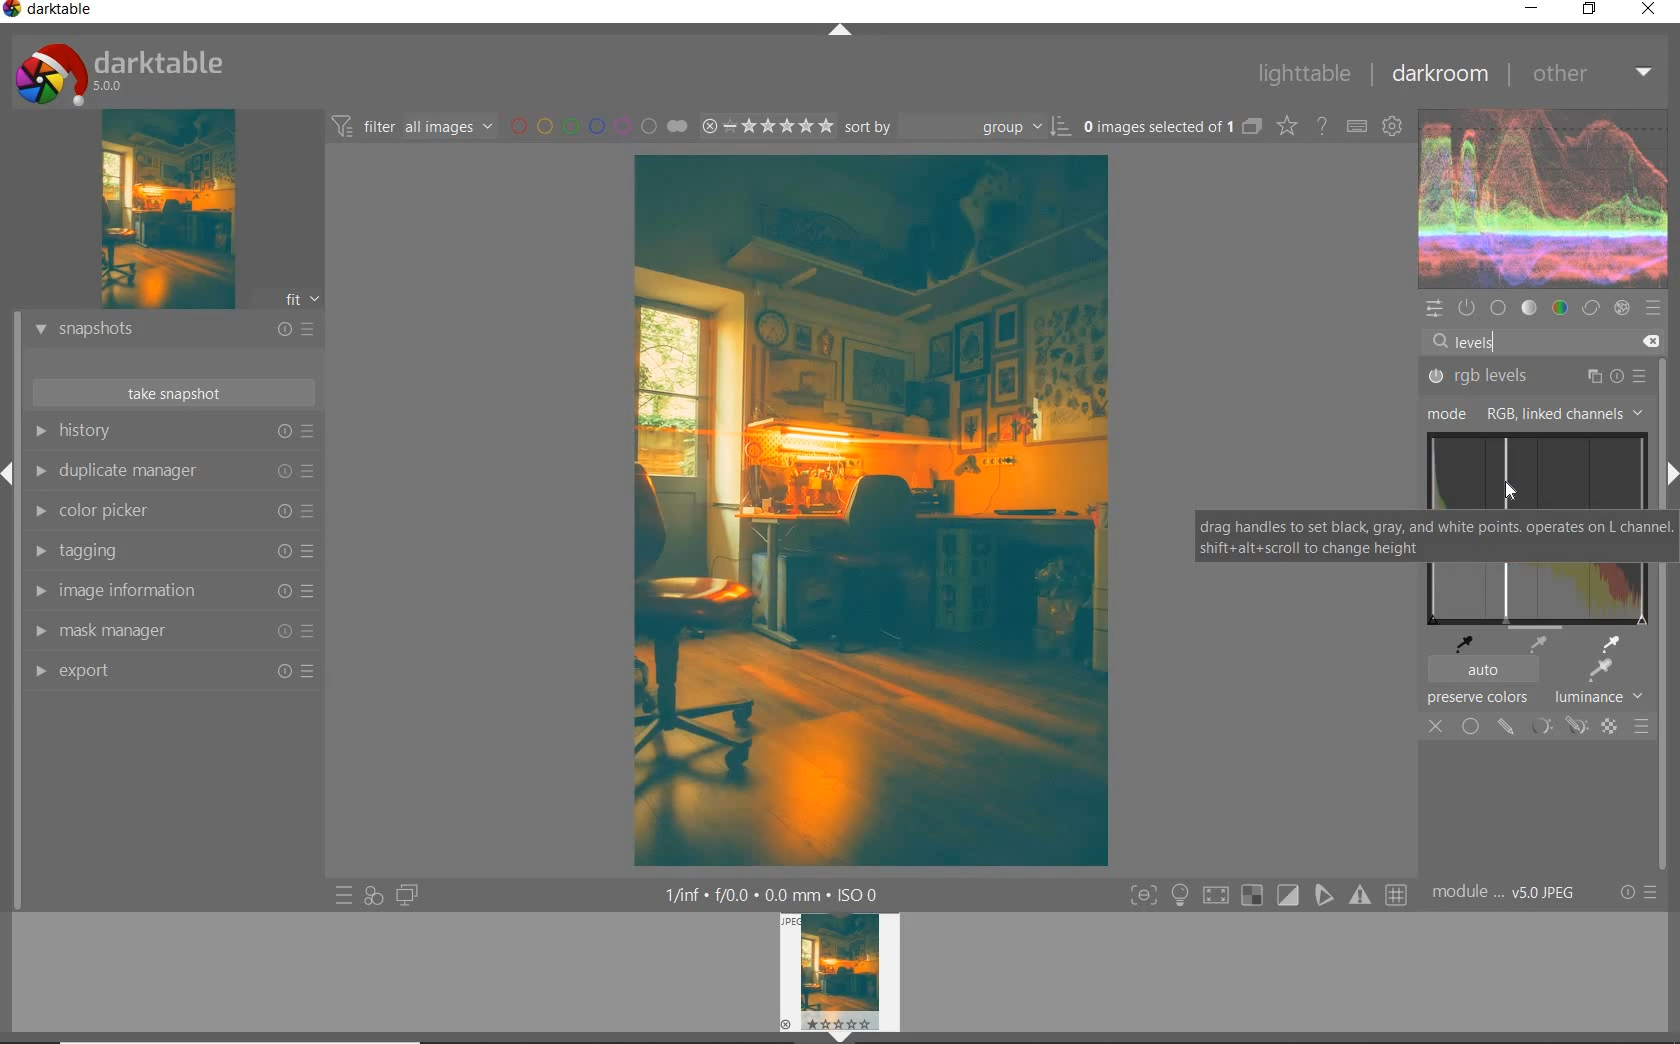 Image resolution: width=1680 pixels, height=1044 pixels. I want to click on export, so click(172, 672).